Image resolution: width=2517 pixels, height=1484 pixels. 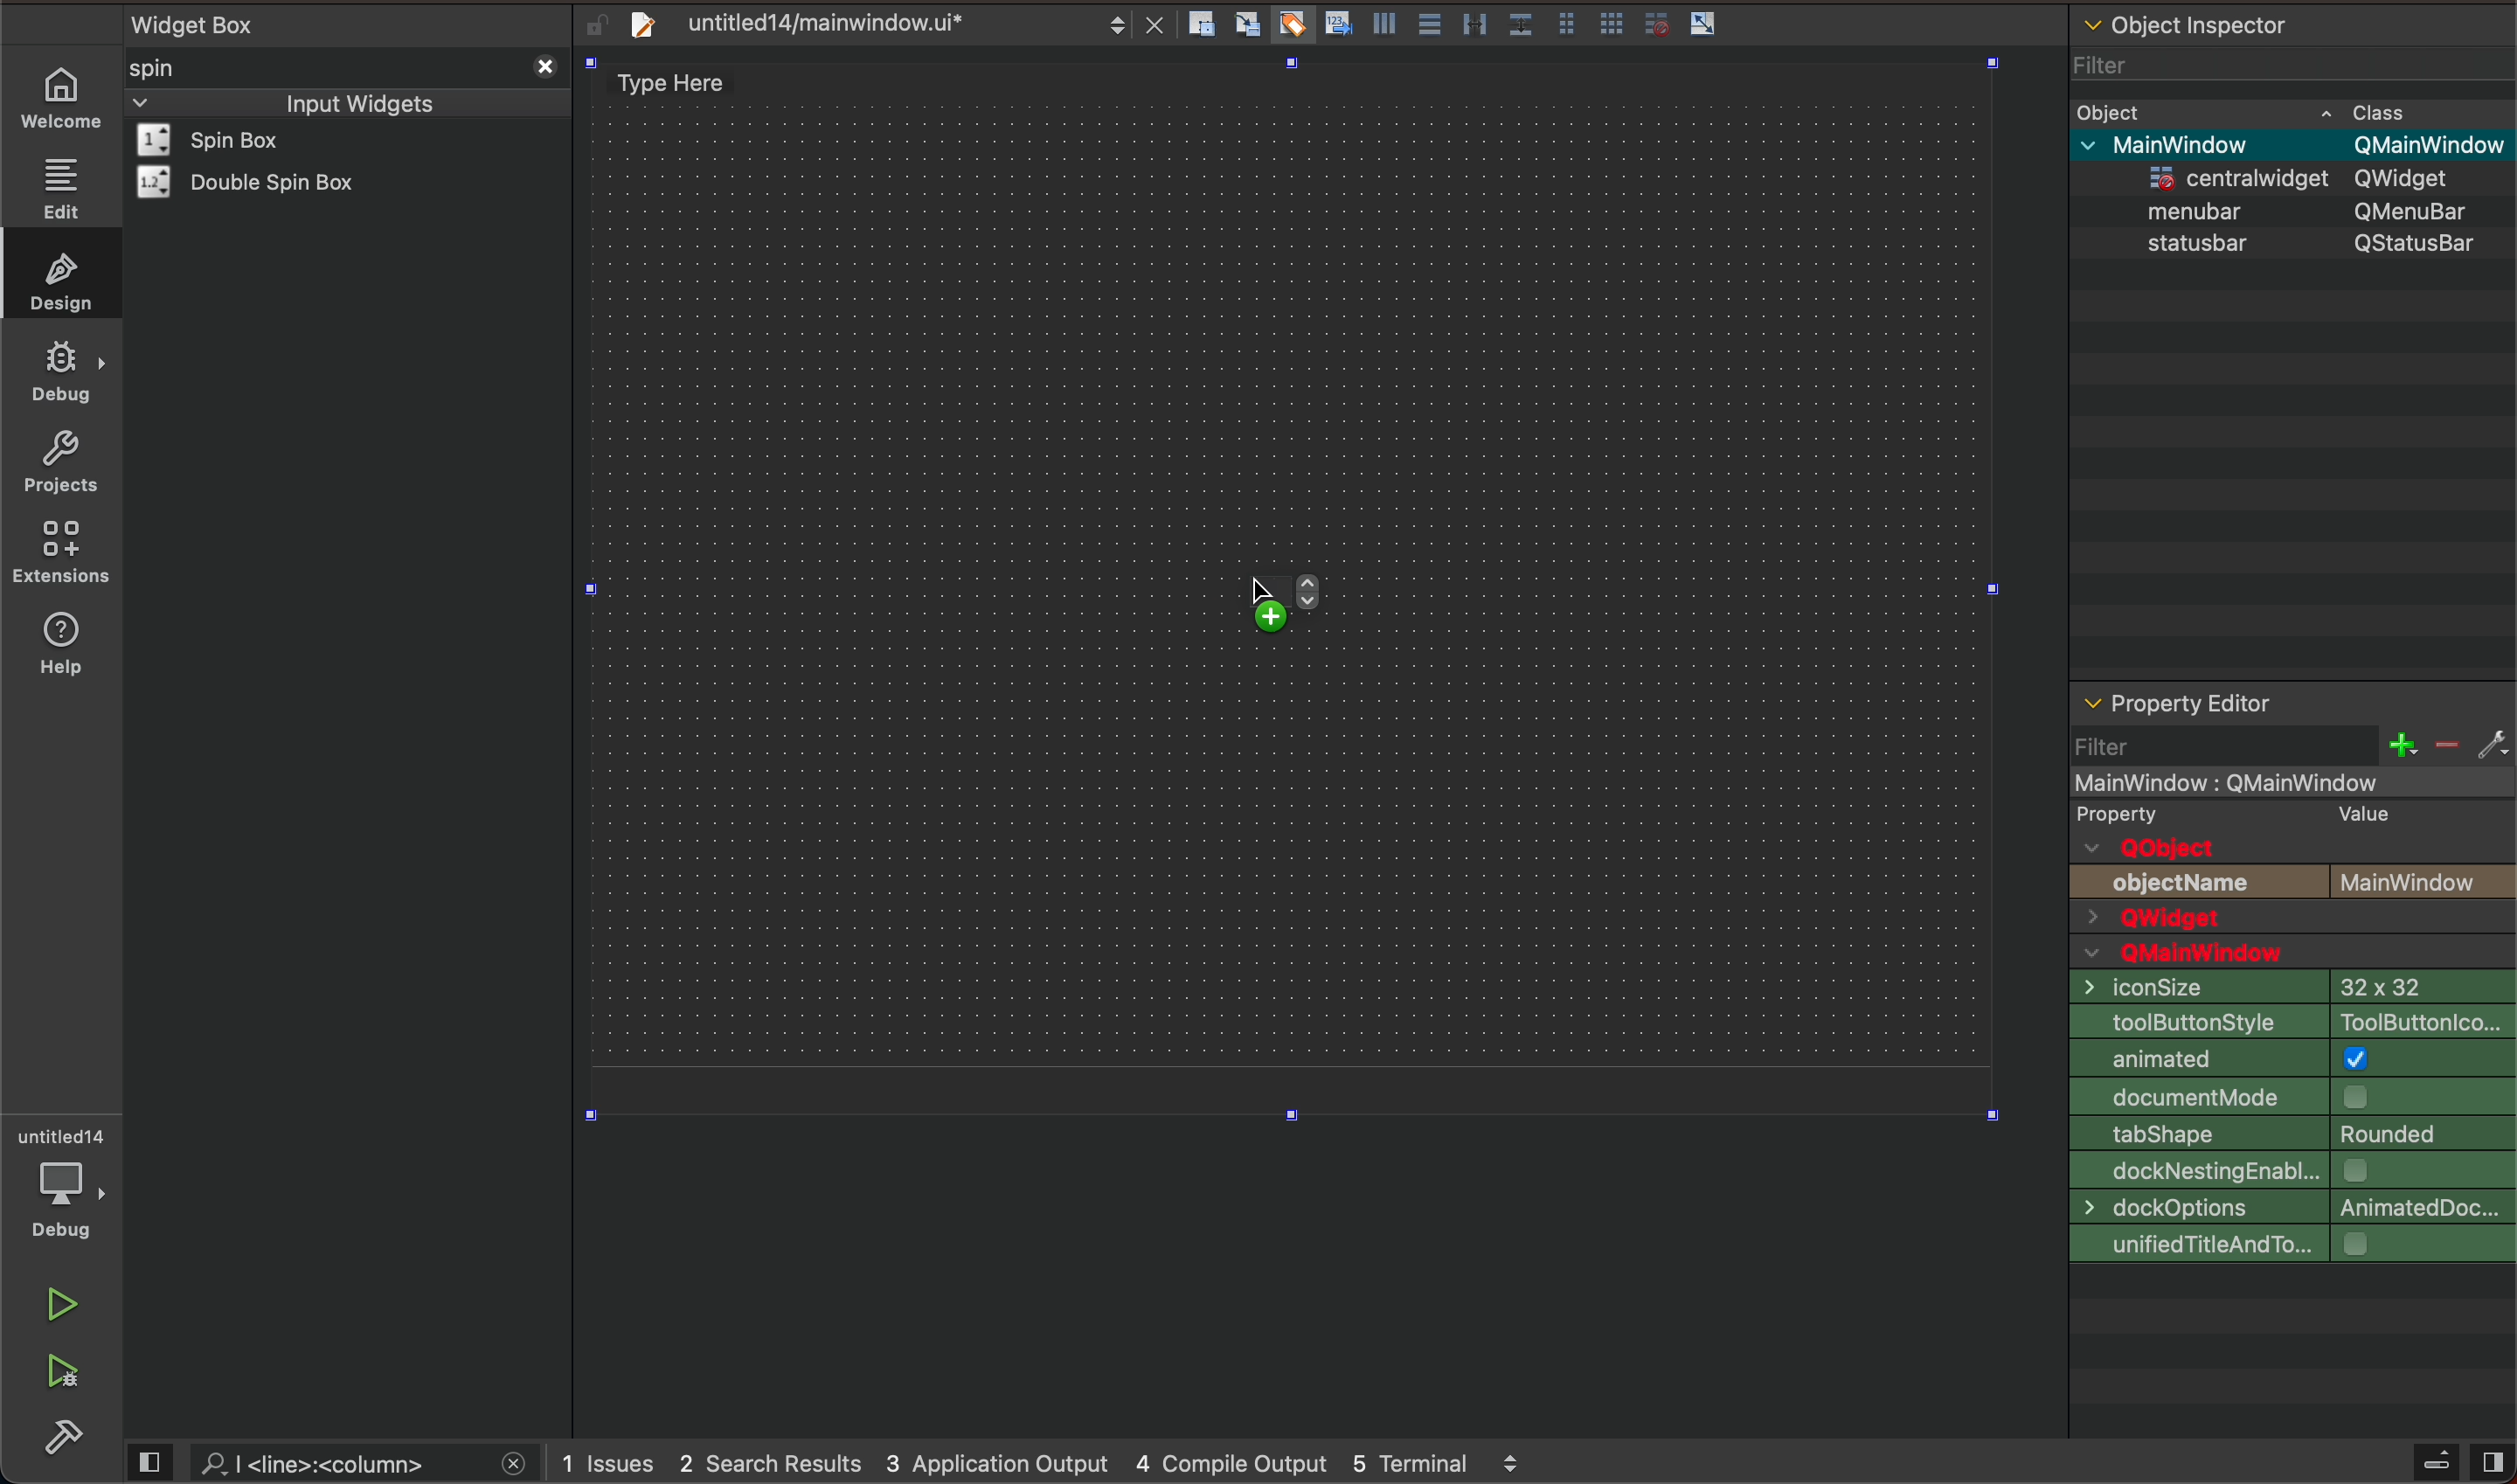 What do you see at coordinates (2213, 954) in the screenshot?
I see `text` at bounding box center [2213, 954].